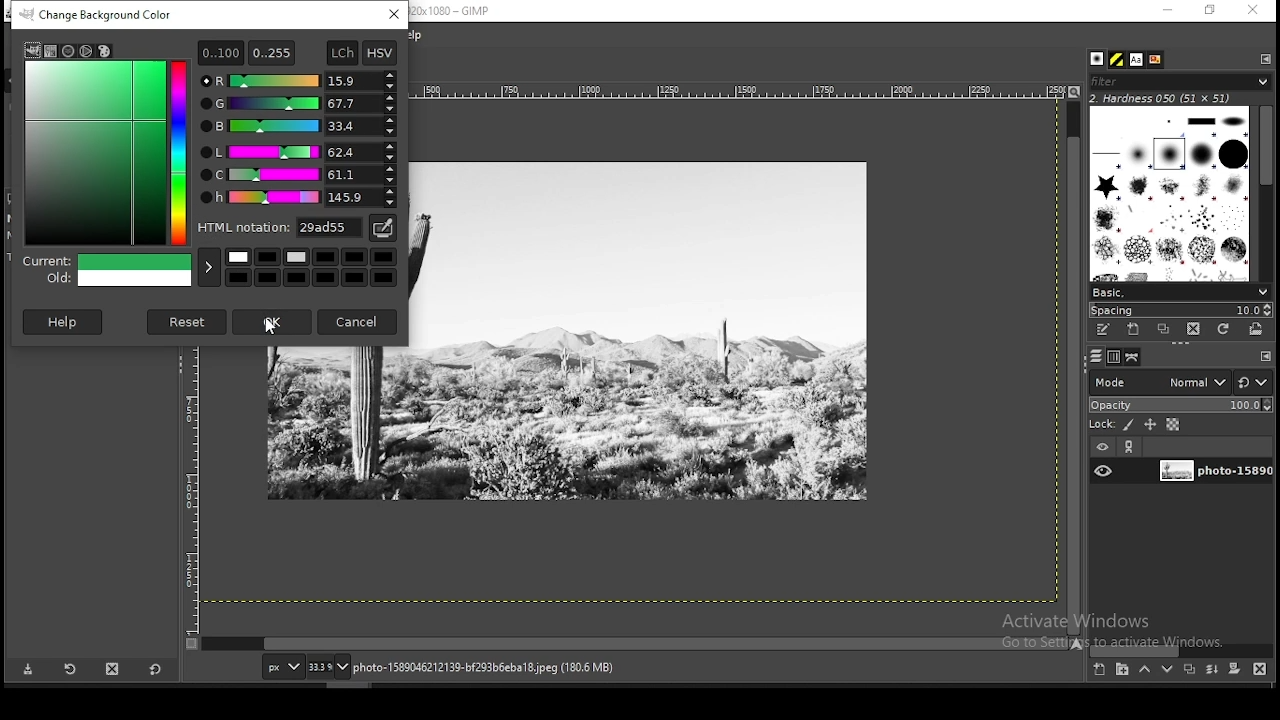 This screenshot has height=720, width=1280. What do you see at coordinates (1252, 383) in the screenshot?
I see `switch to other modes` at bounding box center [1252, 383].